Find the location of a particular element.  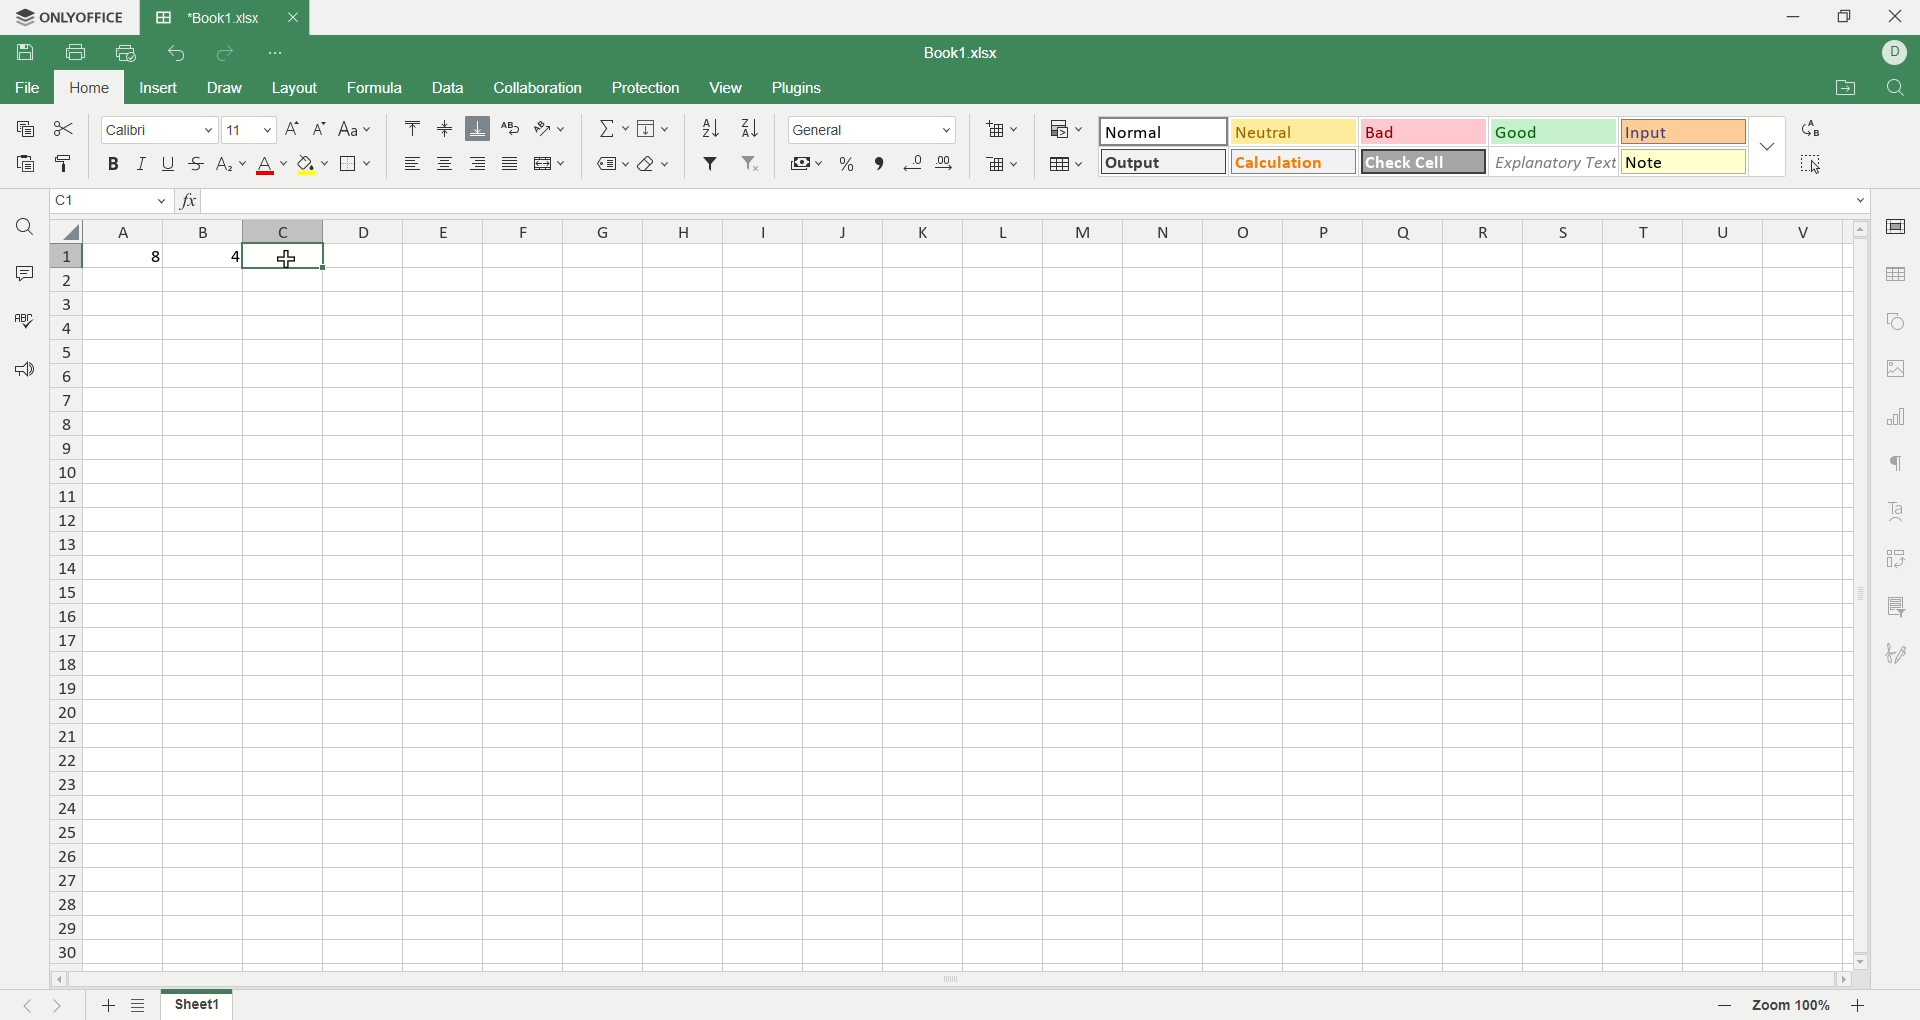

spell check is located at coordinates (23, 318).